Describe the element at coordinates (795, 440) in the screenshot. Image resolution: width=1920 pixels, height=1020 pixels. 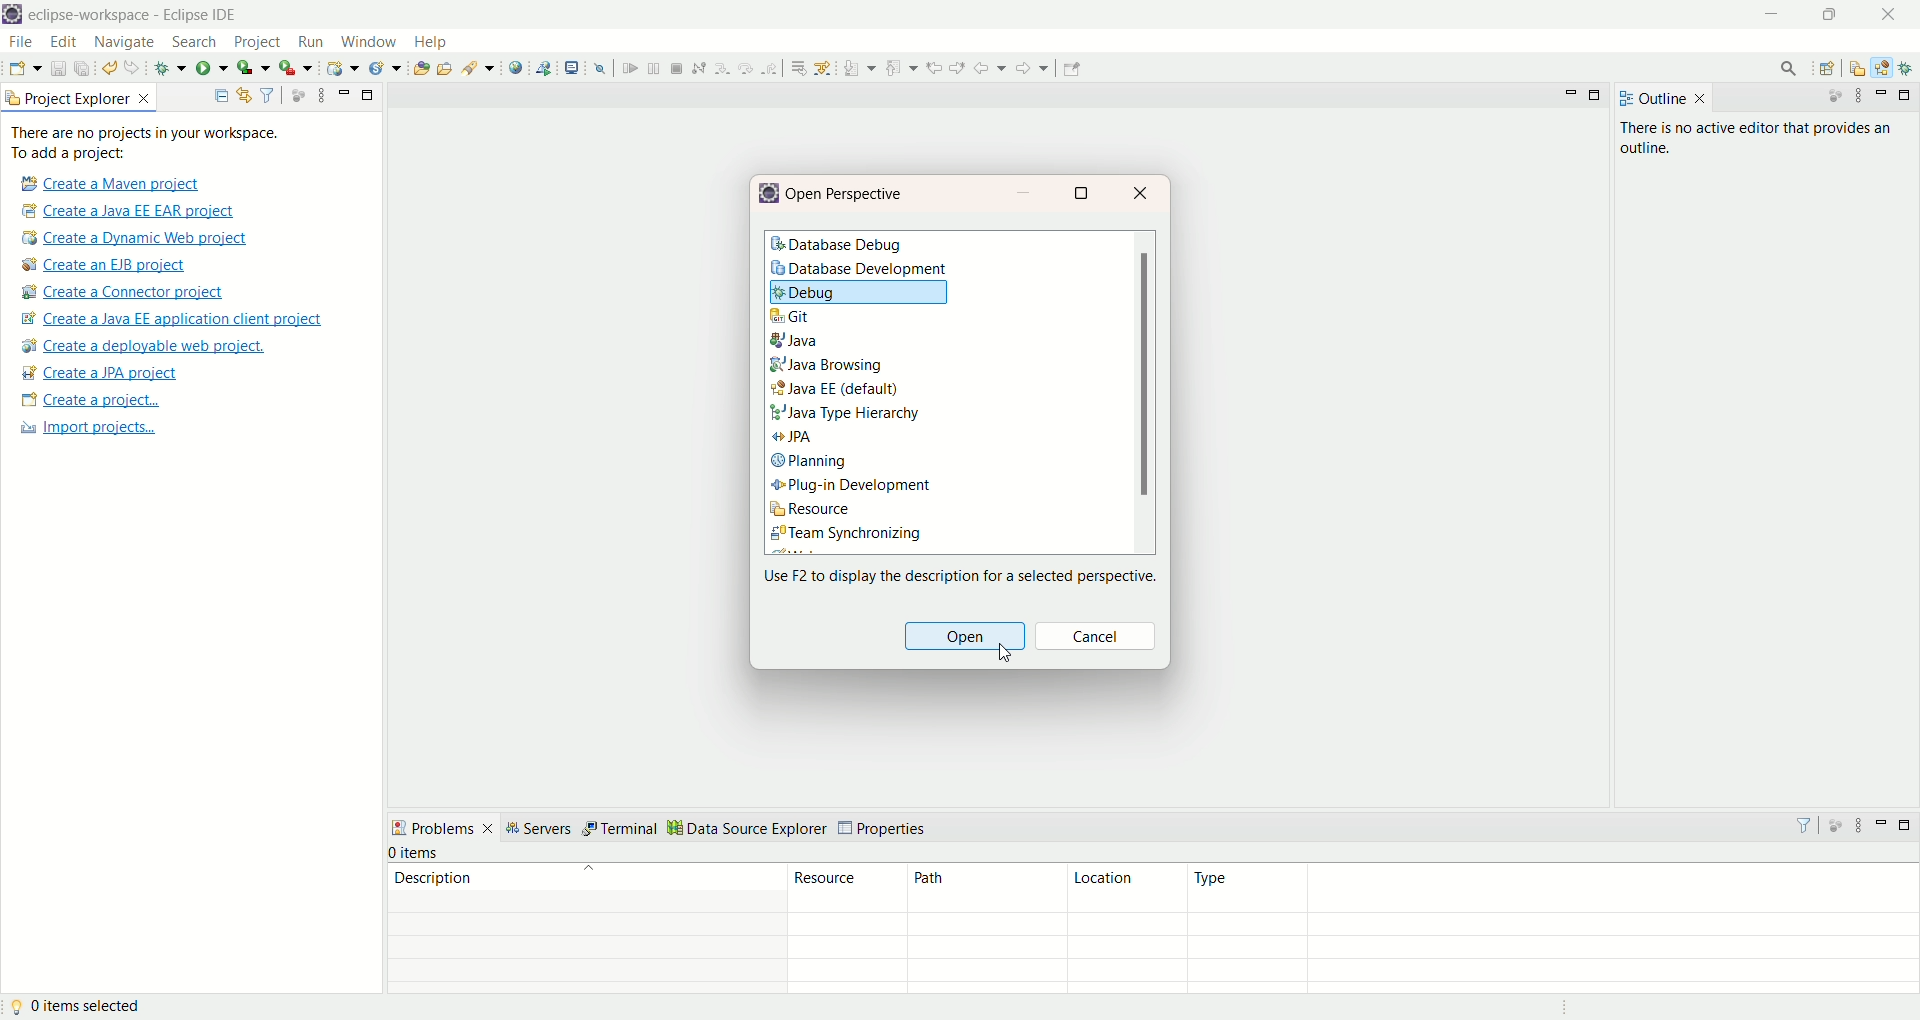
I see `JPA ` at that location.